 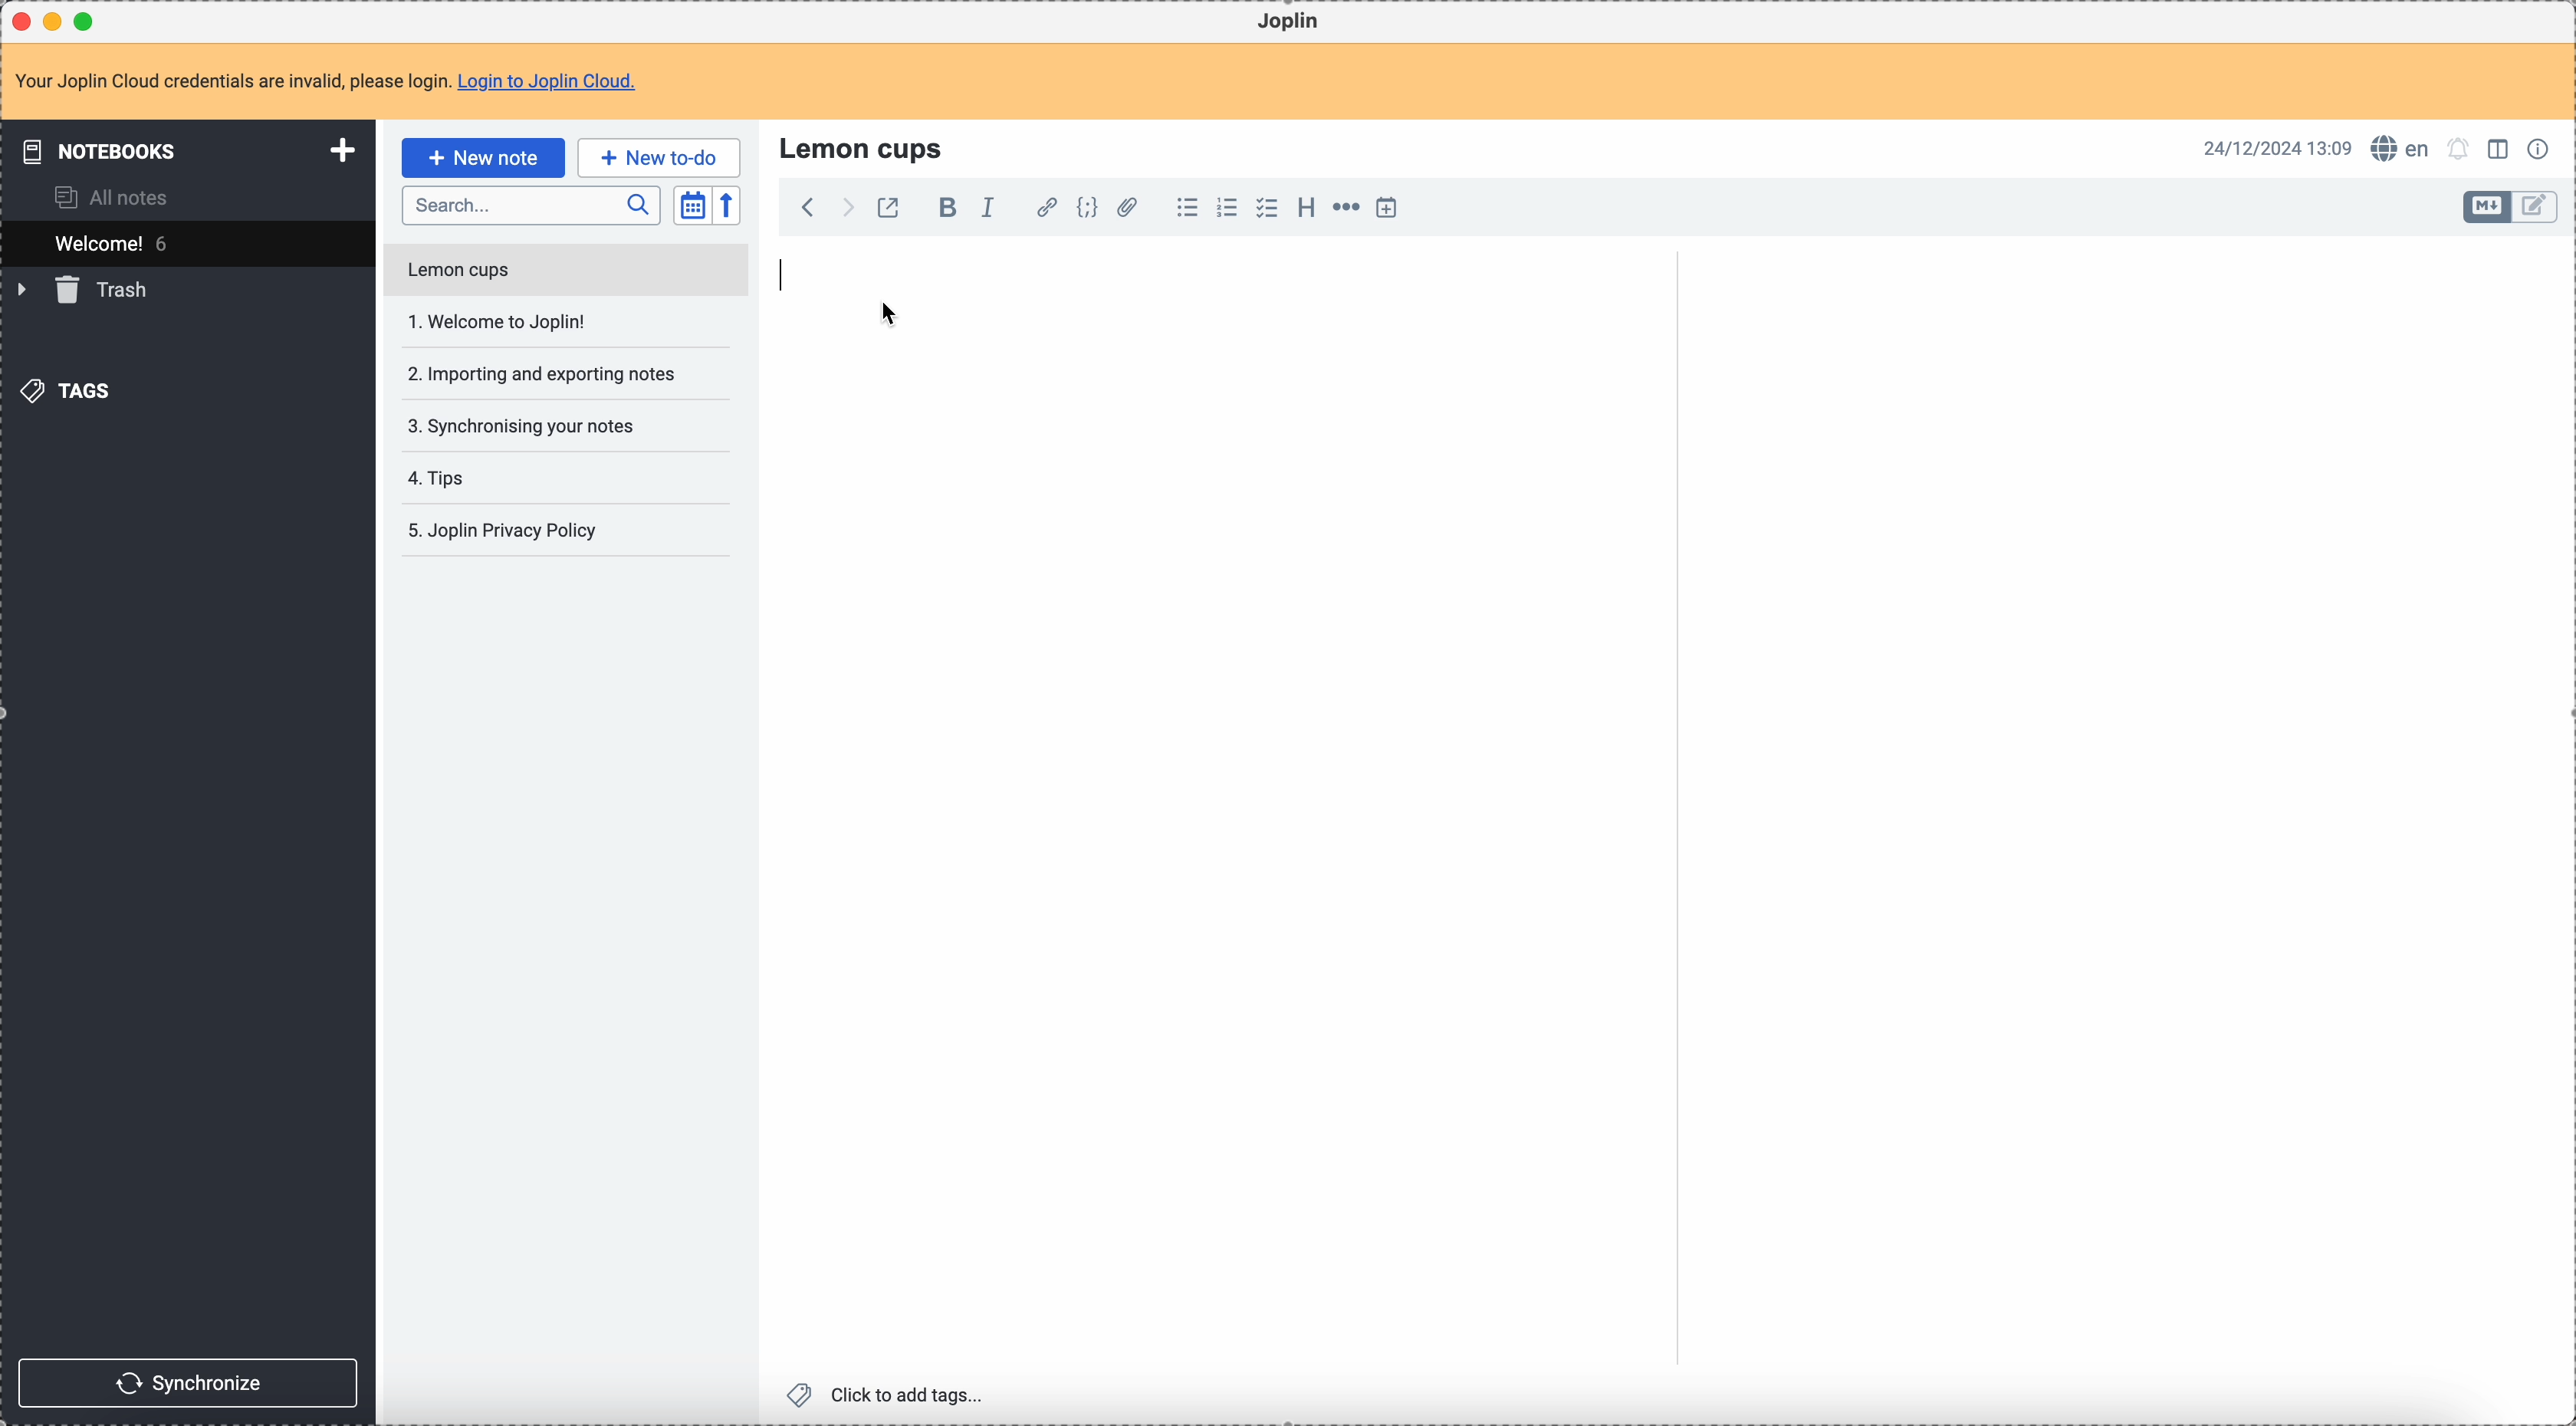 What do you see at coordinates (520, 424) in the screenshot?
I see `synchronising your notes` at bounding box center [520, 424].